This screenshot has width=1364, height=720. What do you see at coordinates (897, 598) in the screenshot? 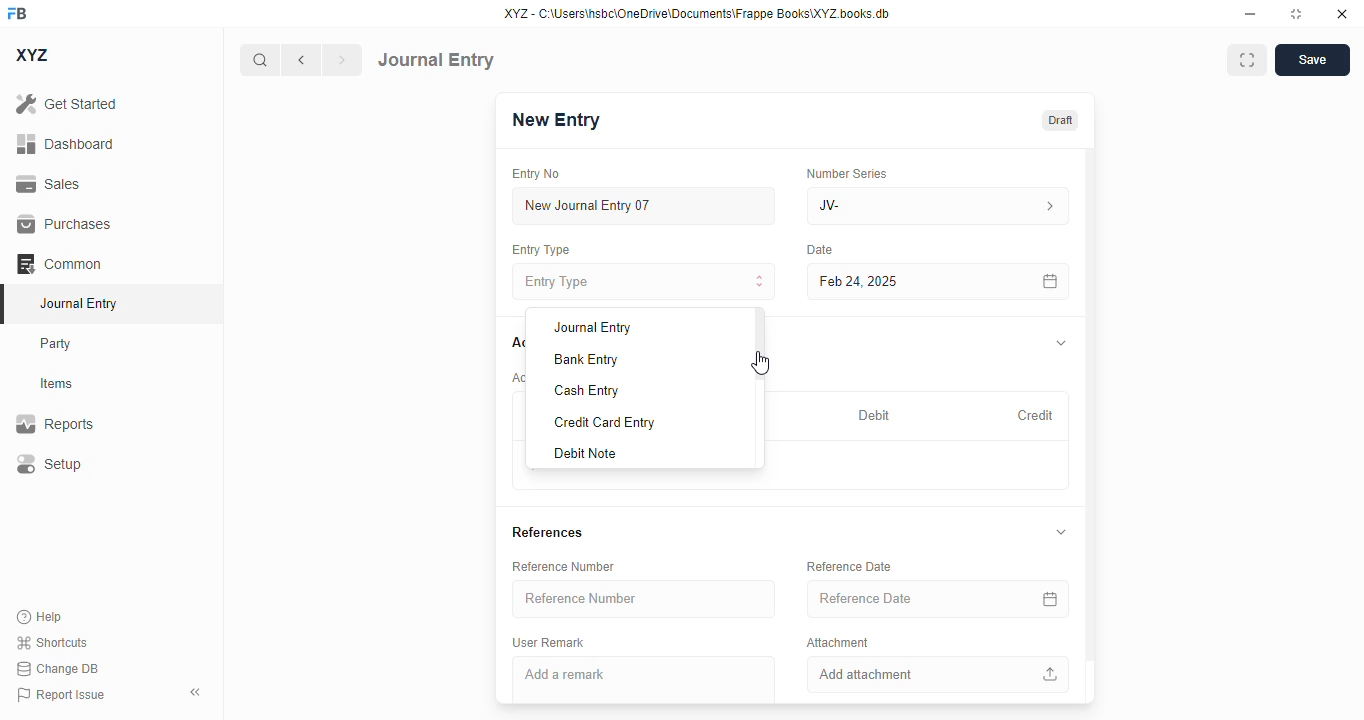
I see `reference date` at bounding box center [897, 598].